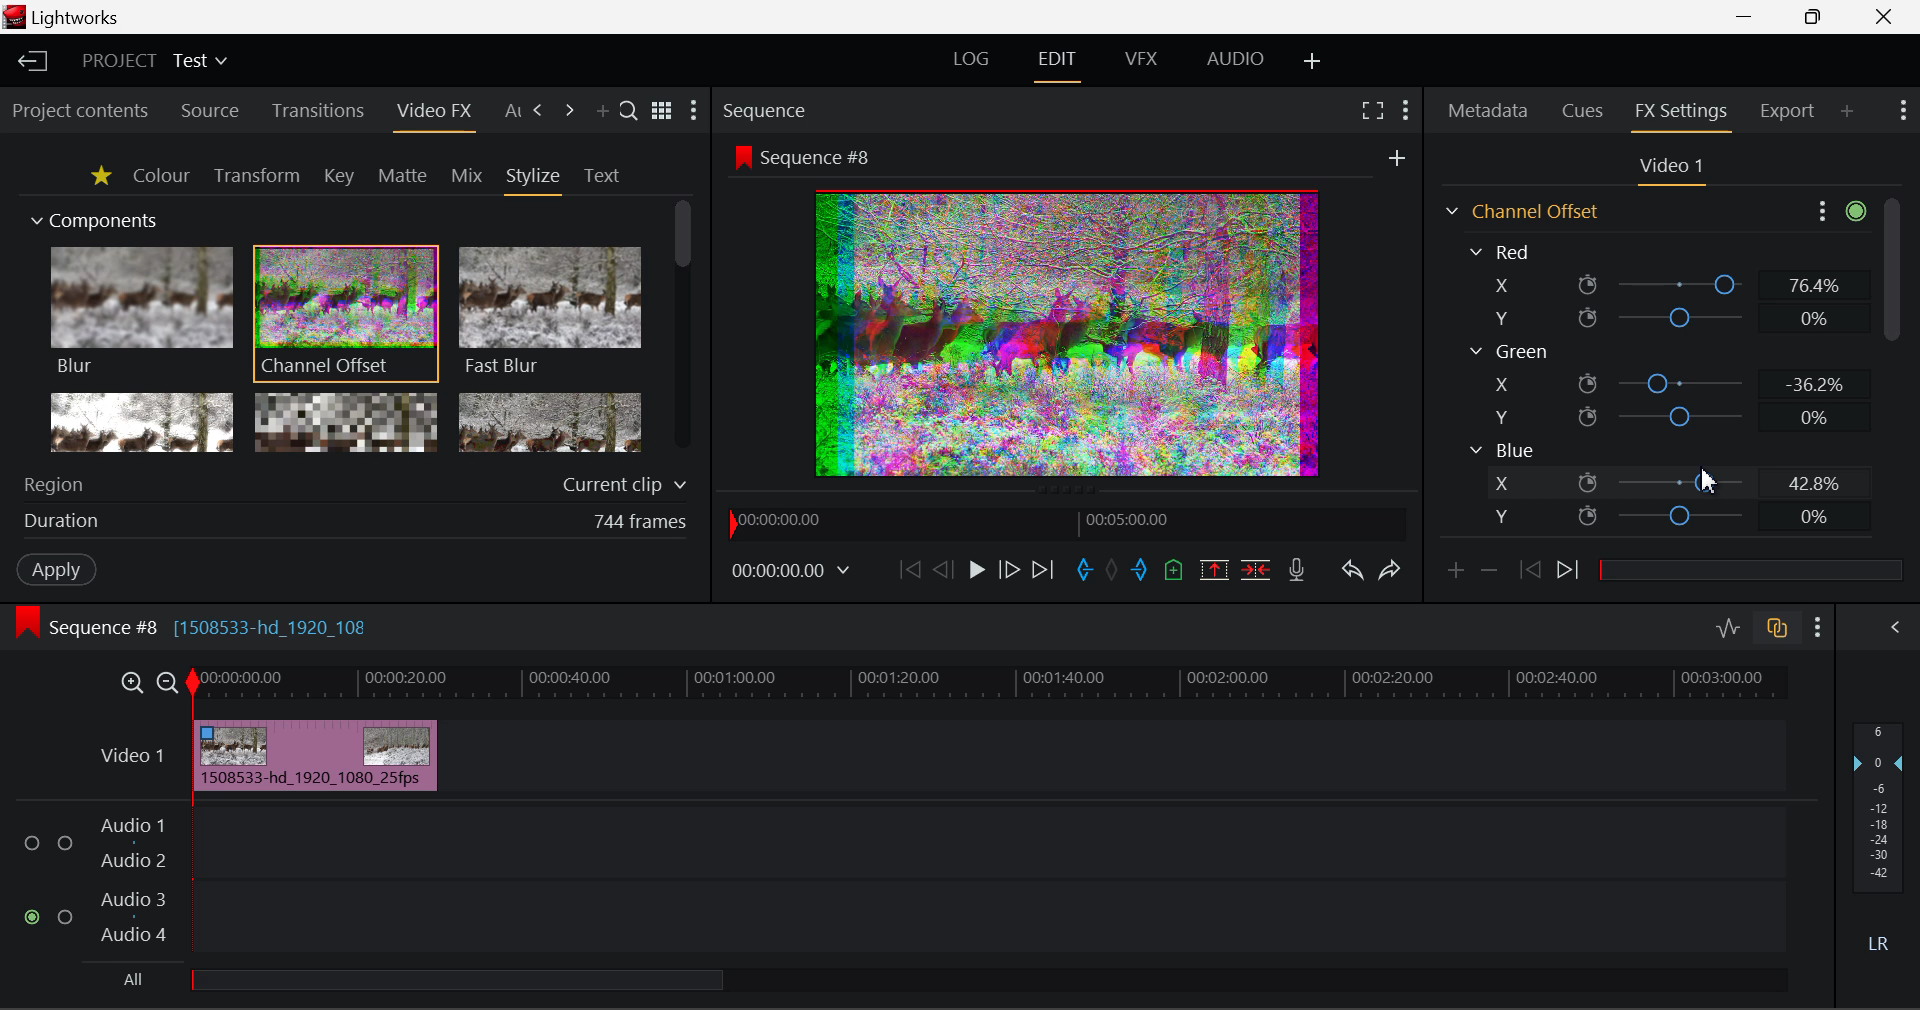 This screenshot has width=1920, height=1010. What do you see at coordinates (1502, 451) in the screenshot?
I see `Blue` at bounding box center [1502, 451].